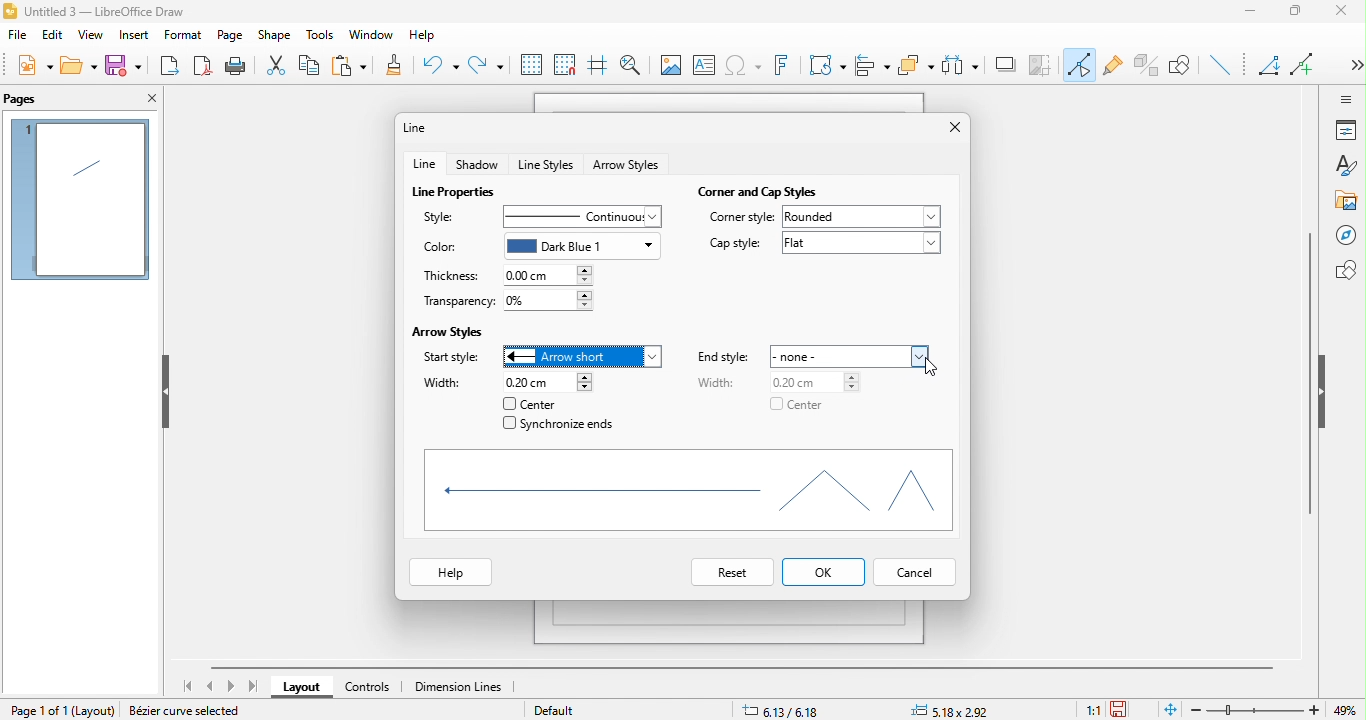 The image size is (1366, 720). I want to click on navigator, so click(1345, 235).